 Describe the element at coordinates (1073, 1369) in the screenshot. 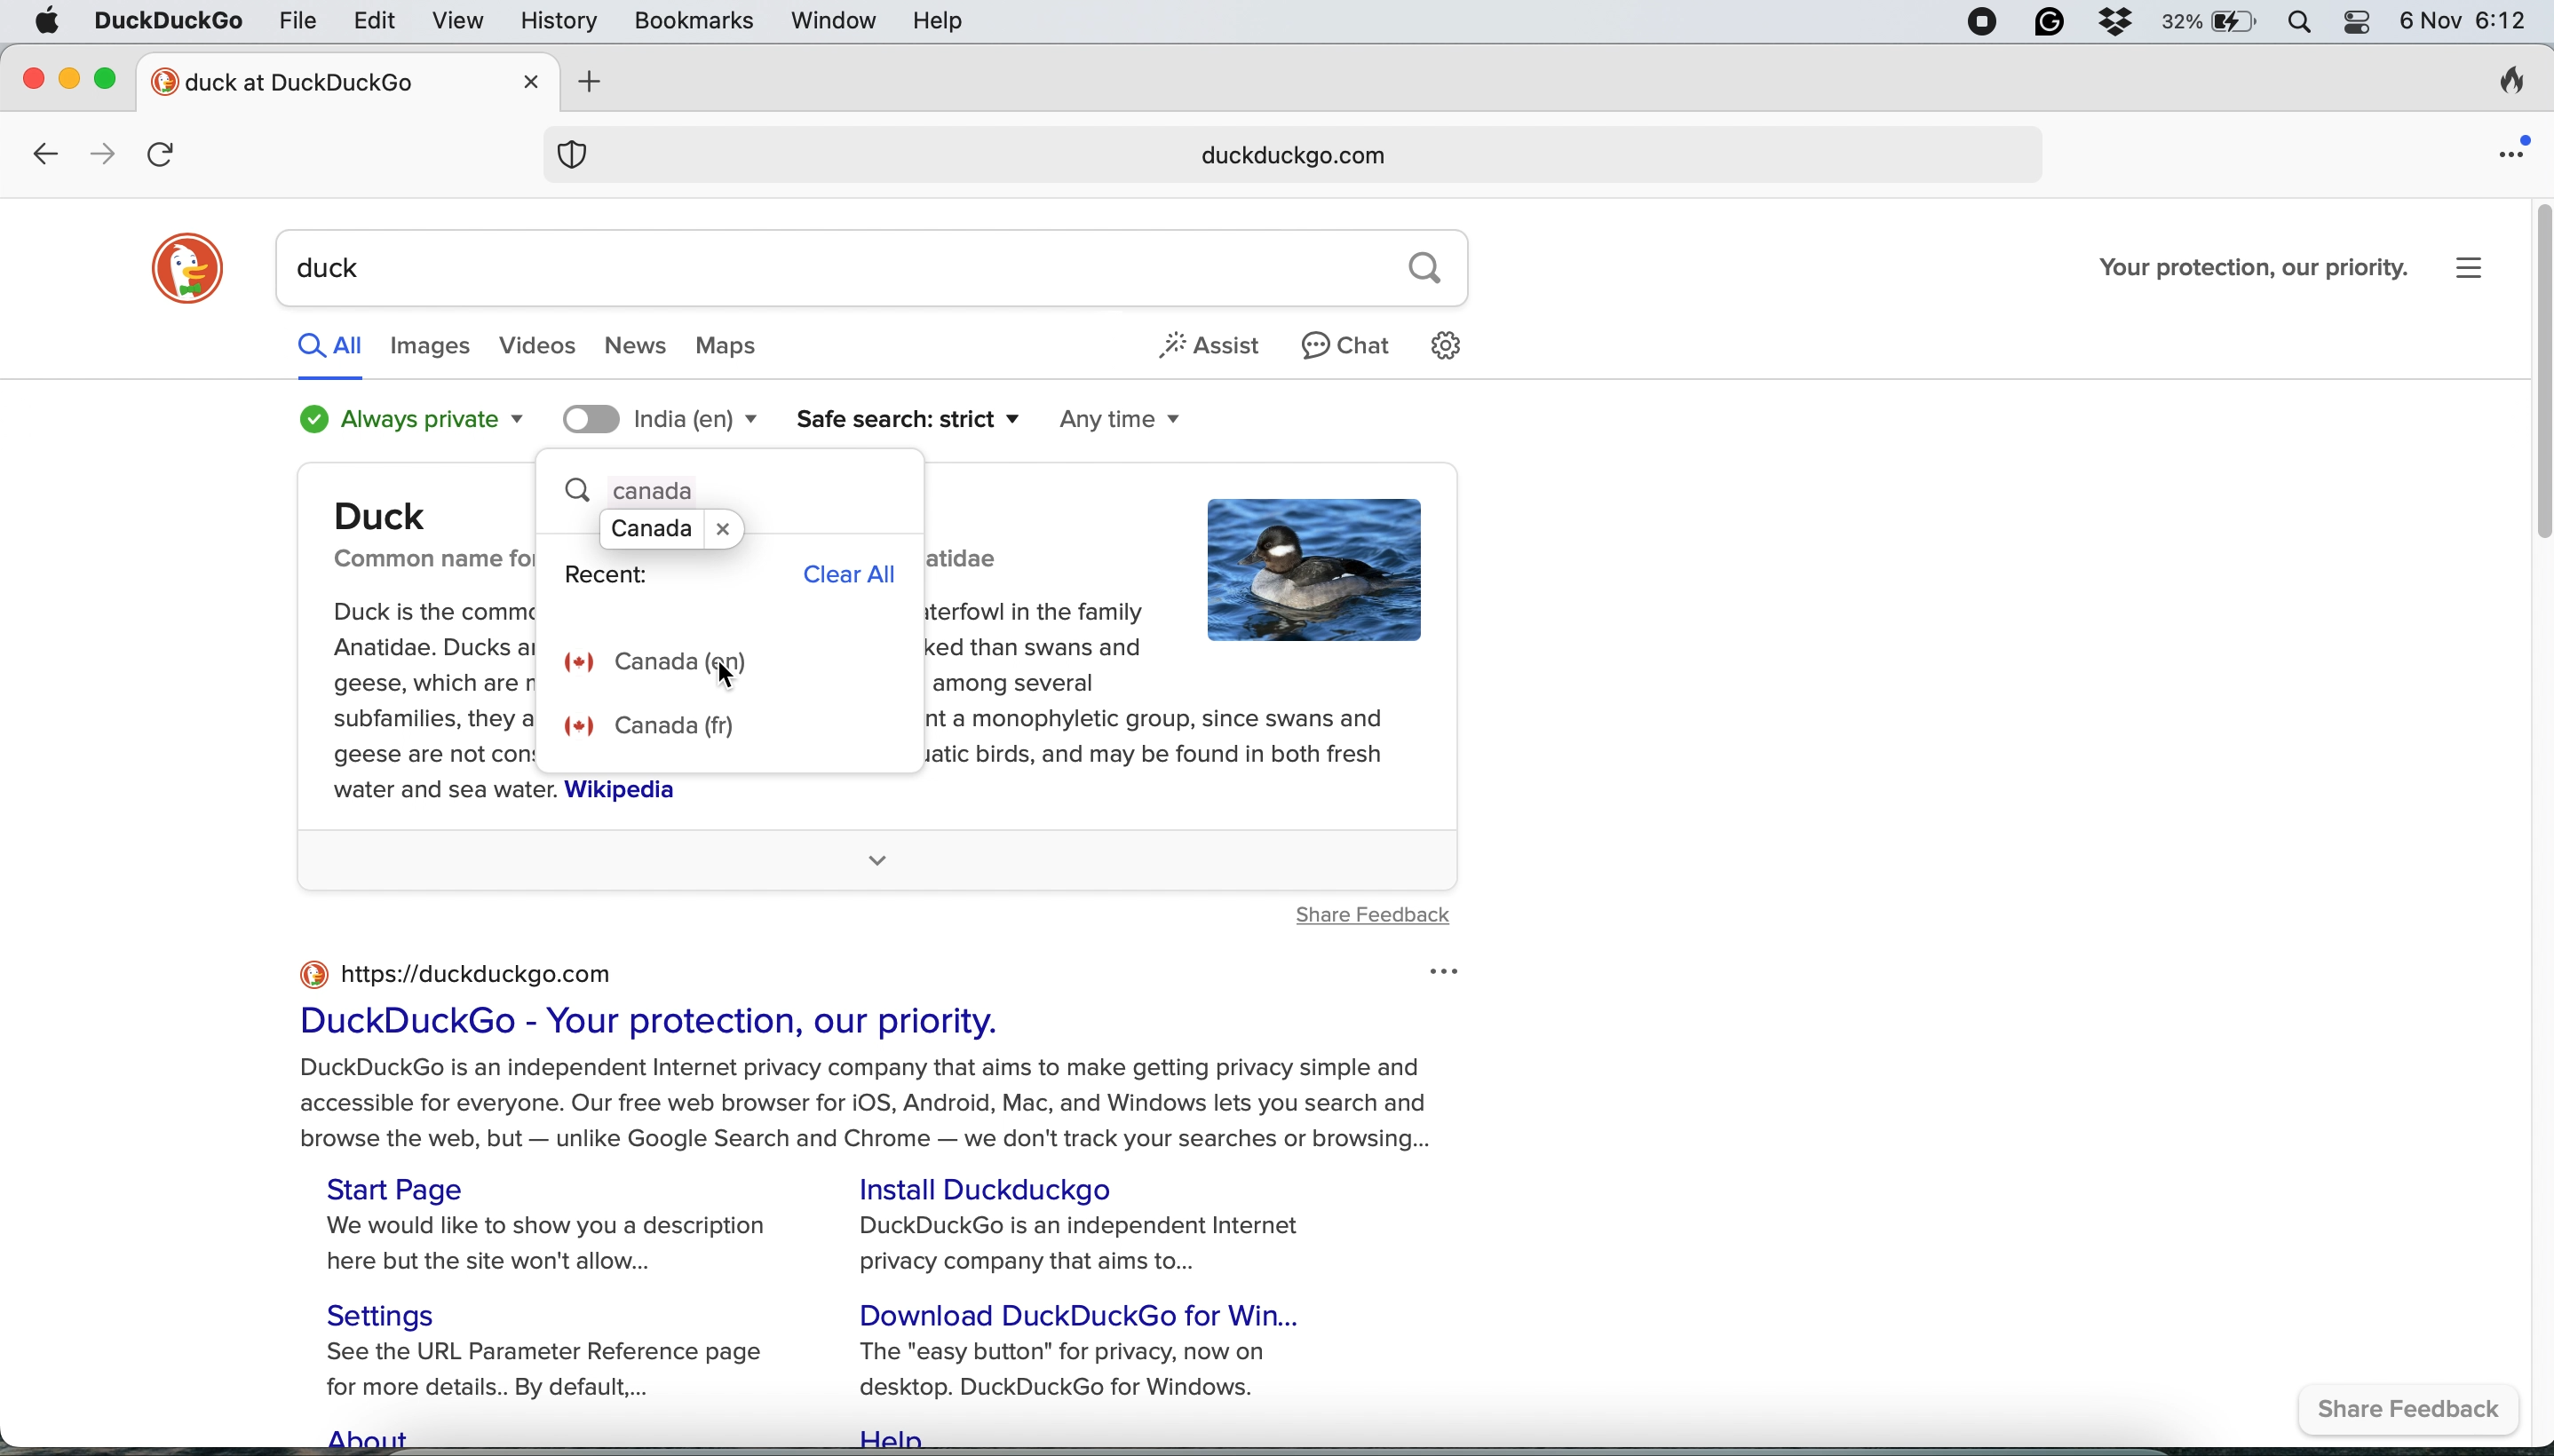

I see `The "easy button" for privacy, now on
desktop. DuckDuckGo for Windows.` at that location.